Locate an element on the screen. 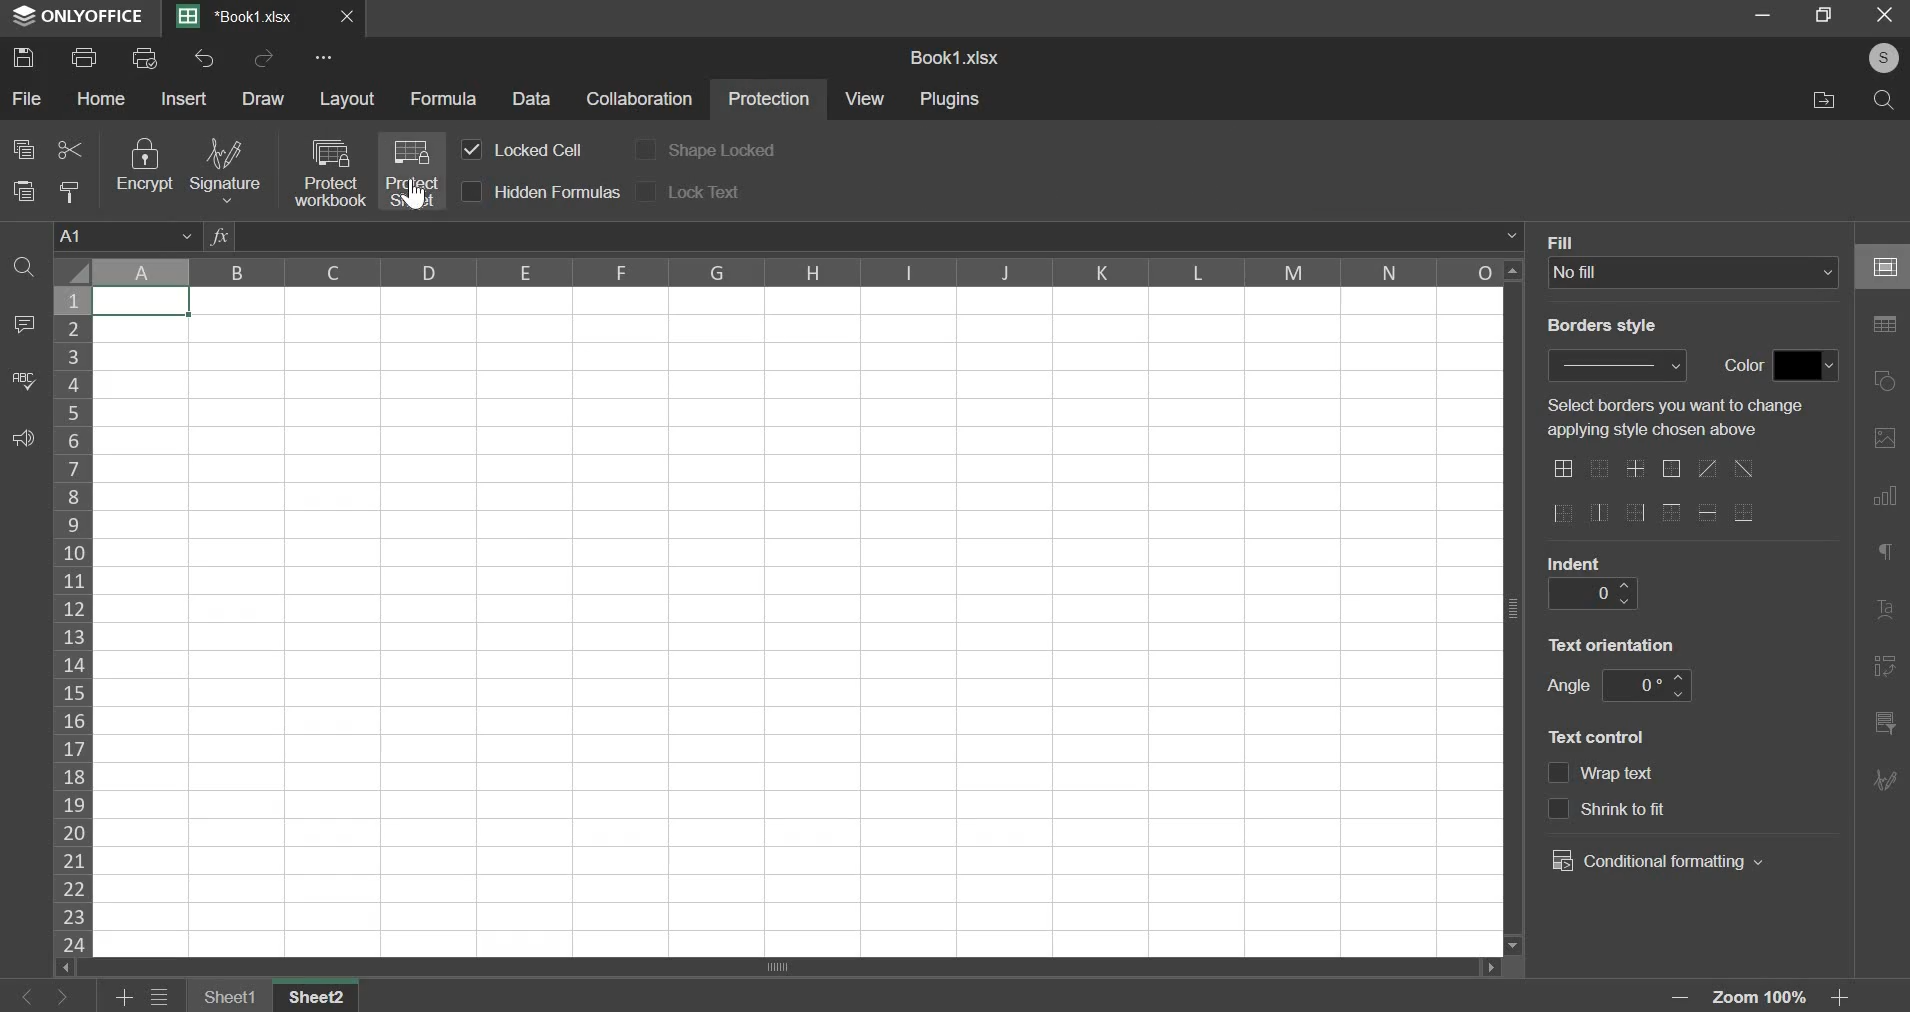 The image size is (1910, 1012). formula is located at coordinates (443, 99).